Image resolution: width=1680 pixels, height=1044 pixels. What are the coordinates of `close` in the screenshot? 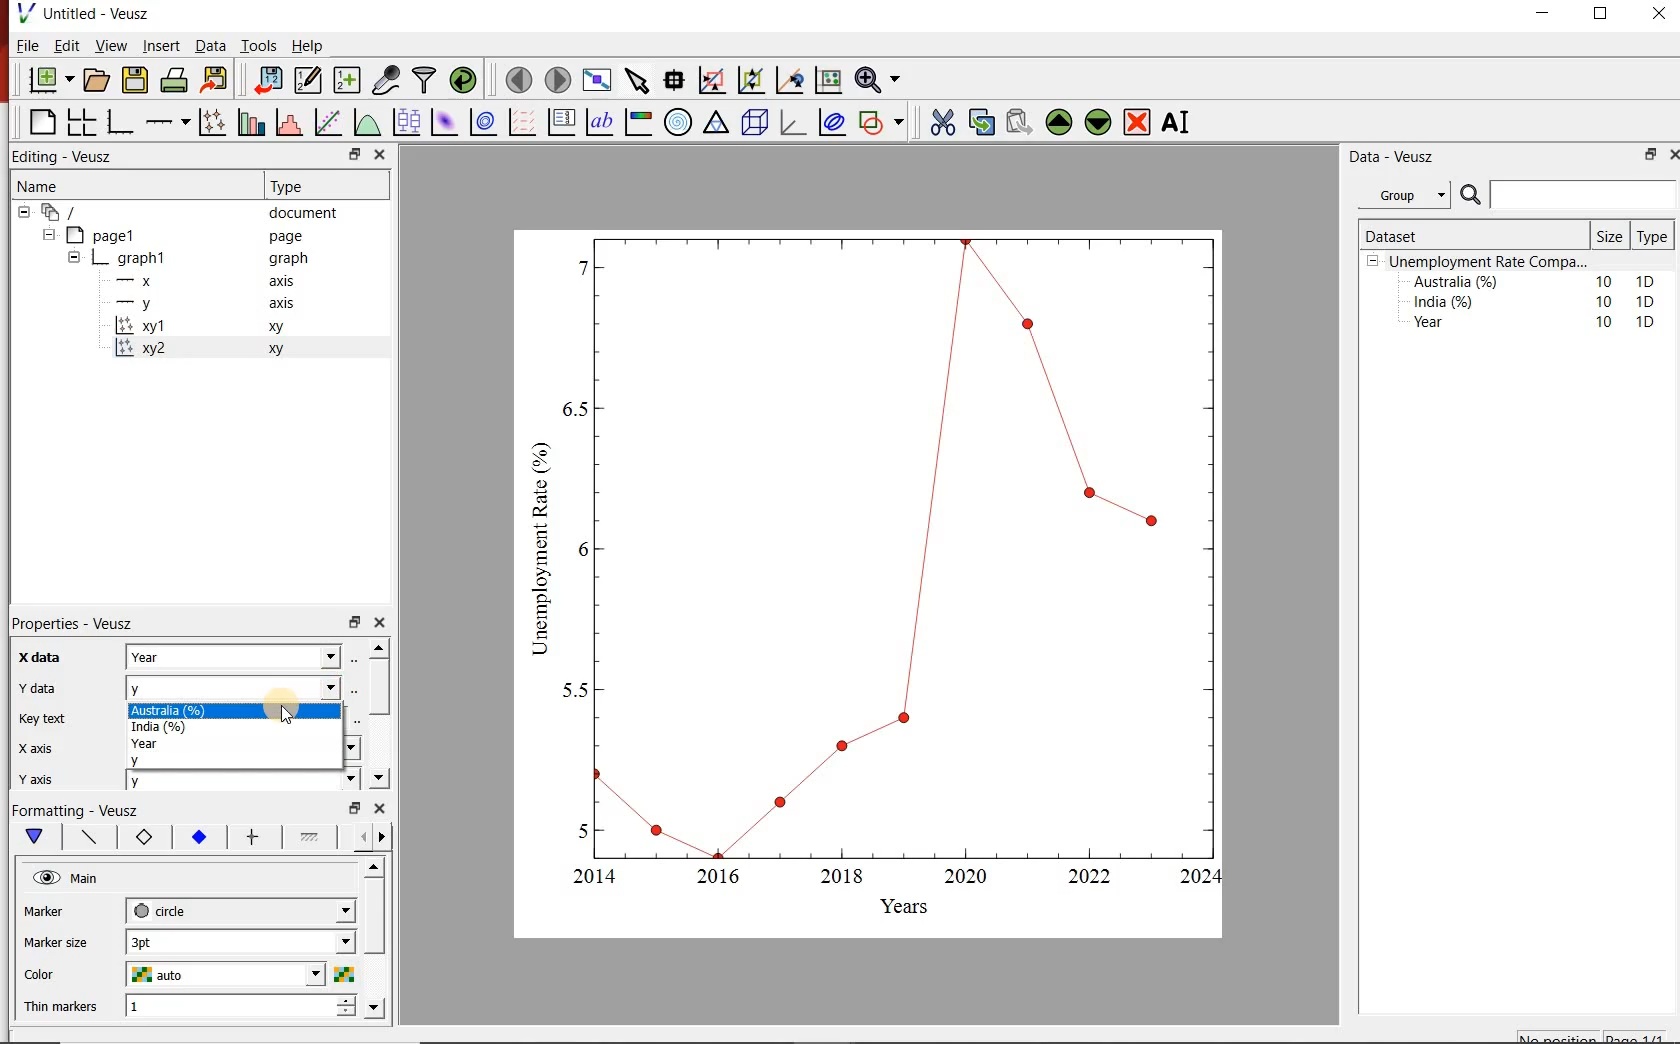 It's located at (381, 808).